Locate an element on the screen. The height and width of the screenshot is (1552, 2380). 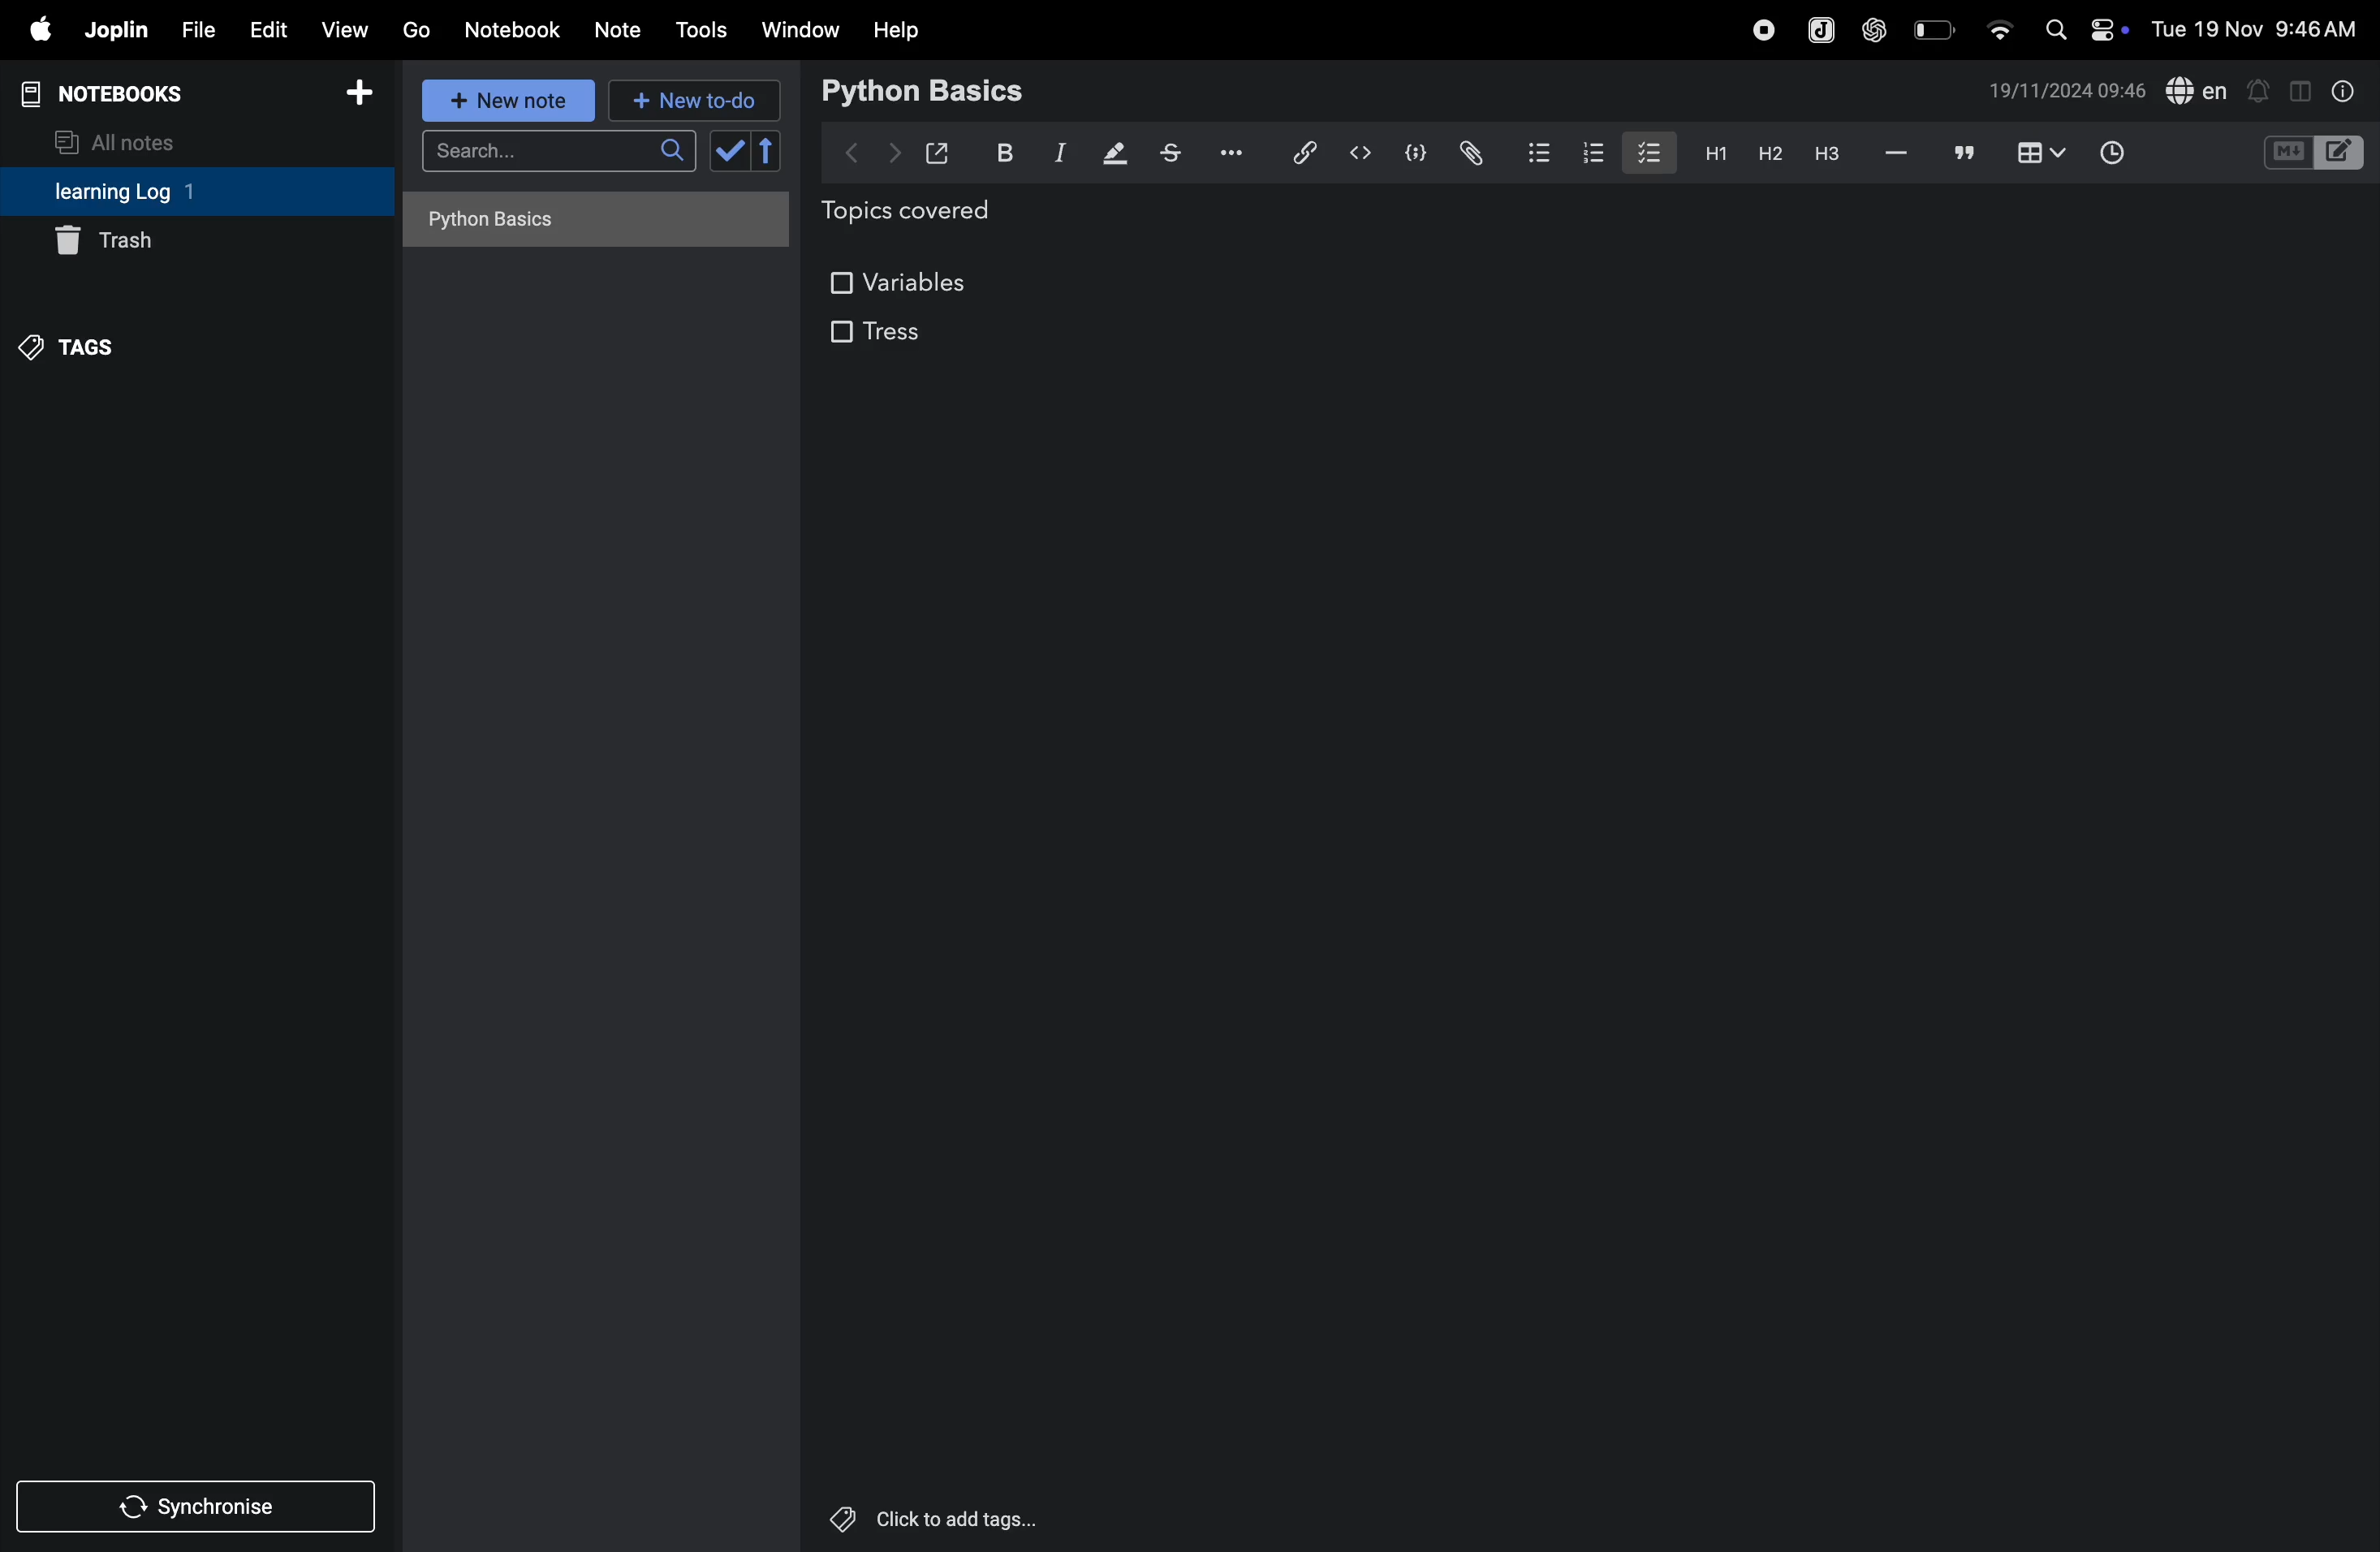
window is located at coordinates (801, 29).